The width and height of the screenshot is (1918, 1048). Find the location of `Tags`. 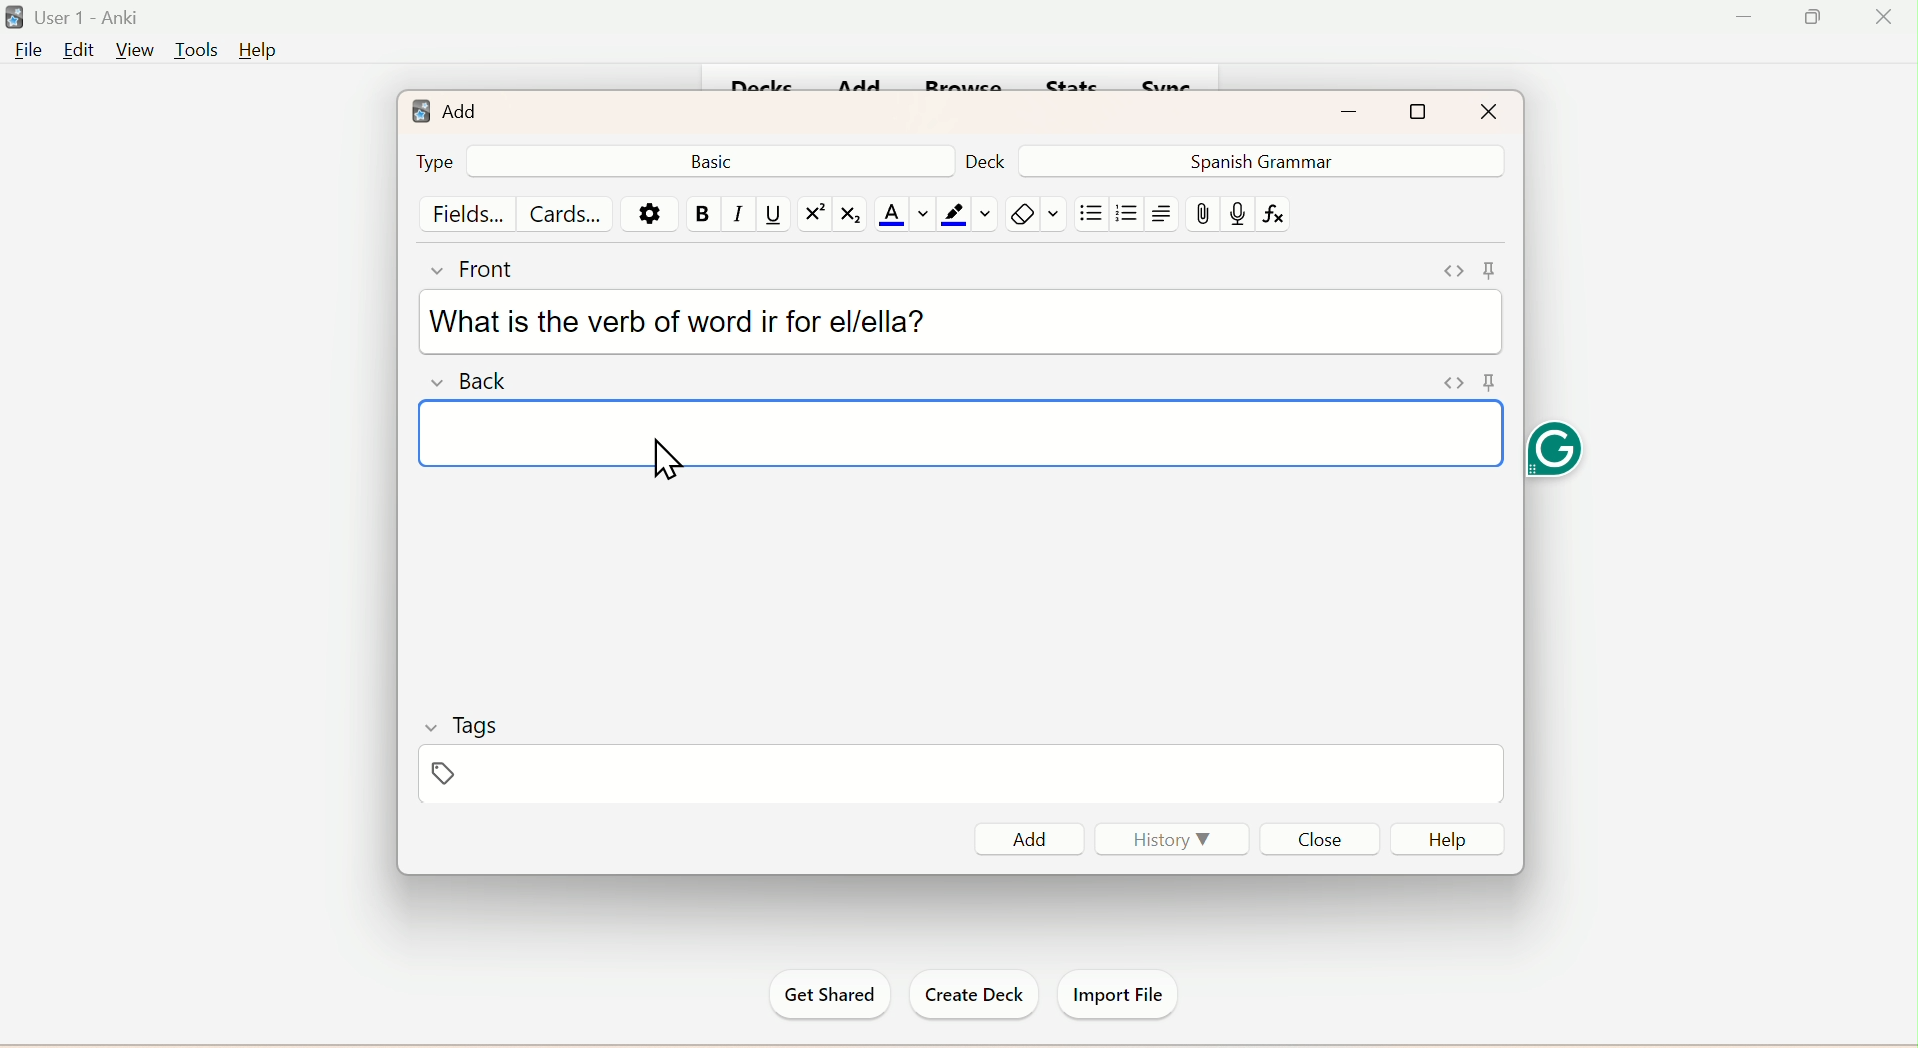

Tags is located at coordinates (476, 776).